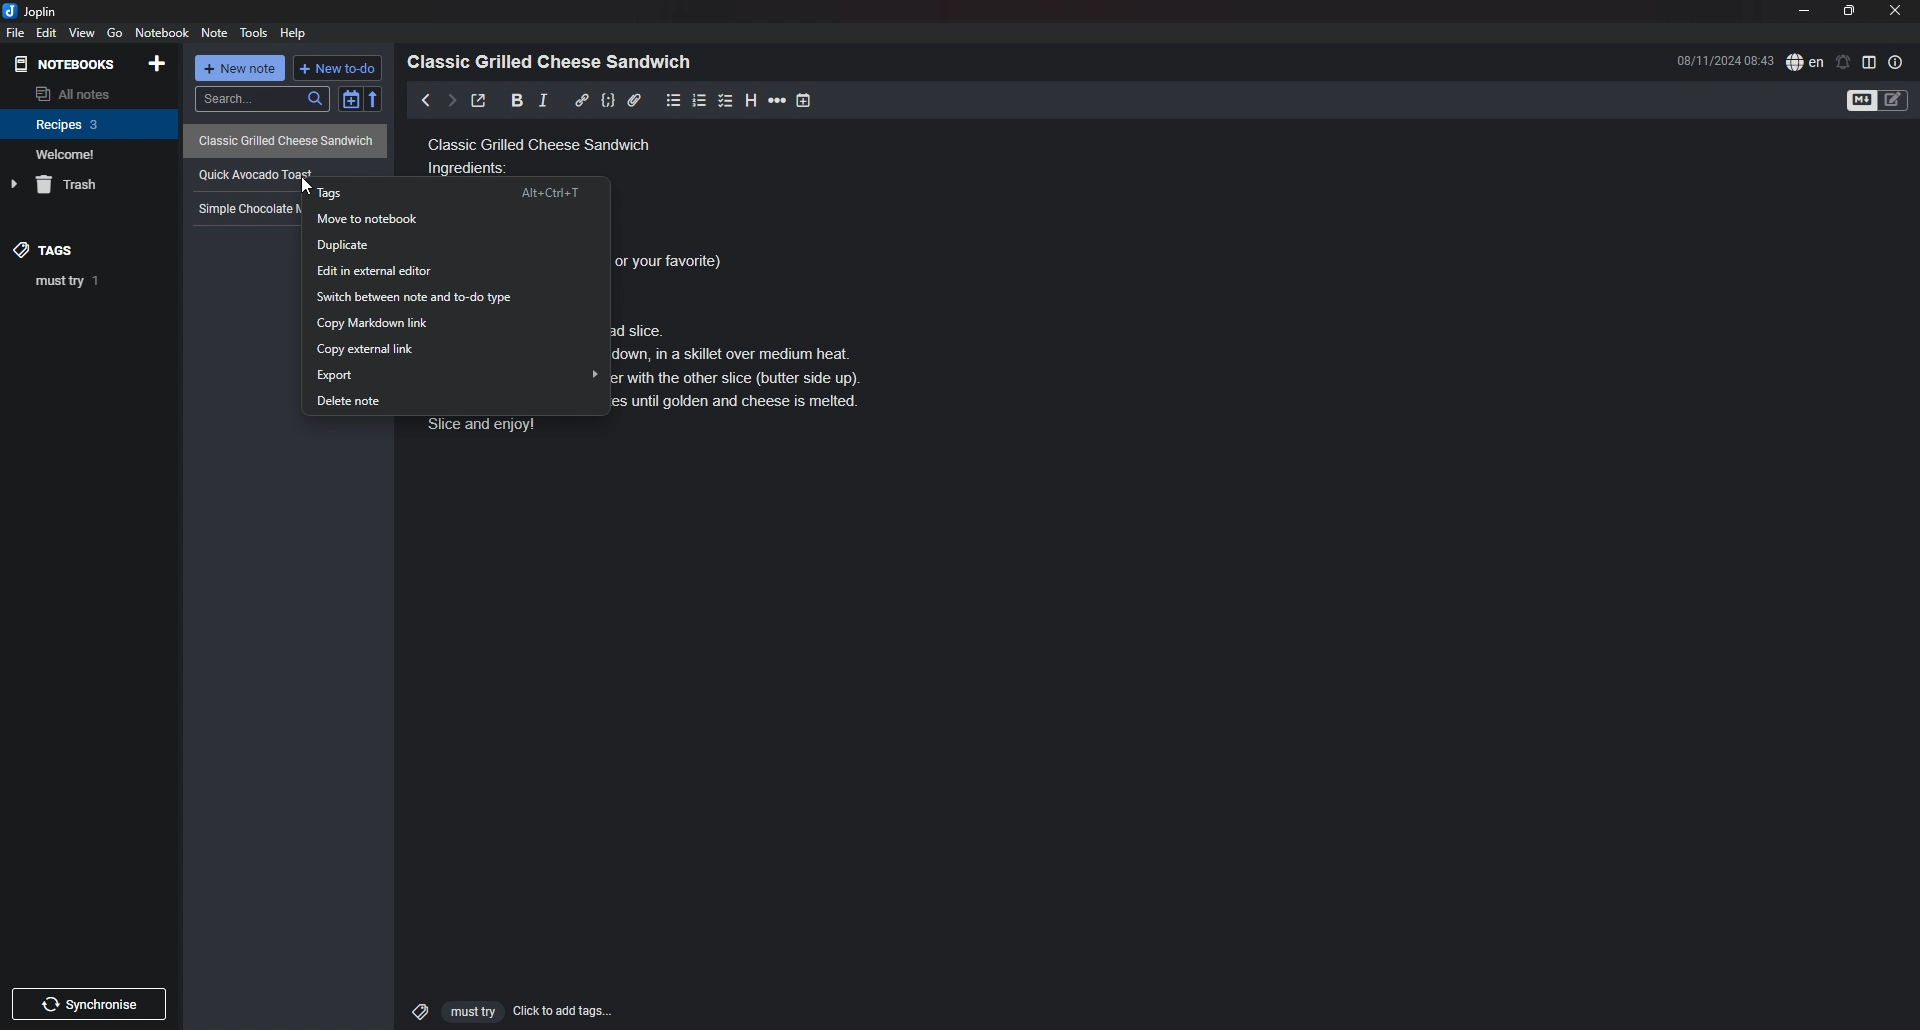 Image resolution: width=1920 pixels, height=1030 pixels. What do you see at coordinates (458, 218) in the screenshot?
I see `move to notebook` at bounding box center [458, 218].